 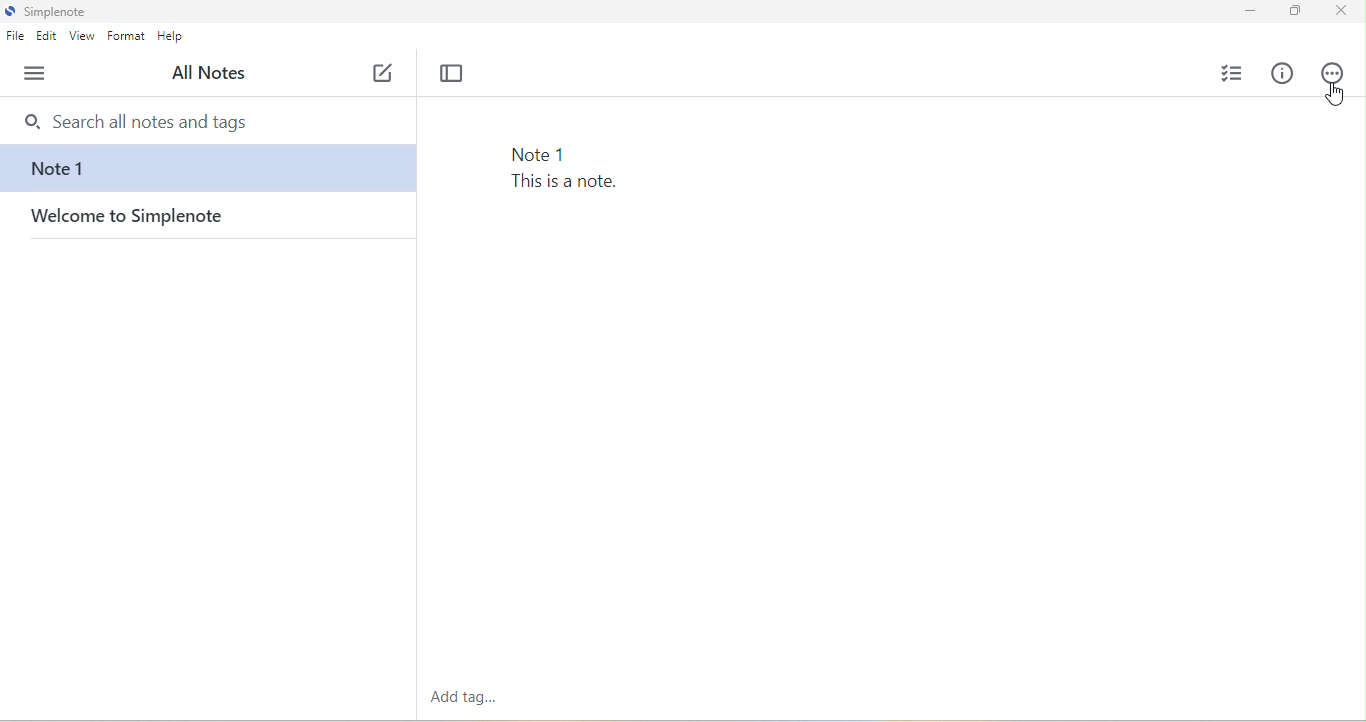 What do you see at coordinates (48, 37) in the screenshot?
I see `edit` at bounding box center [48, 37].